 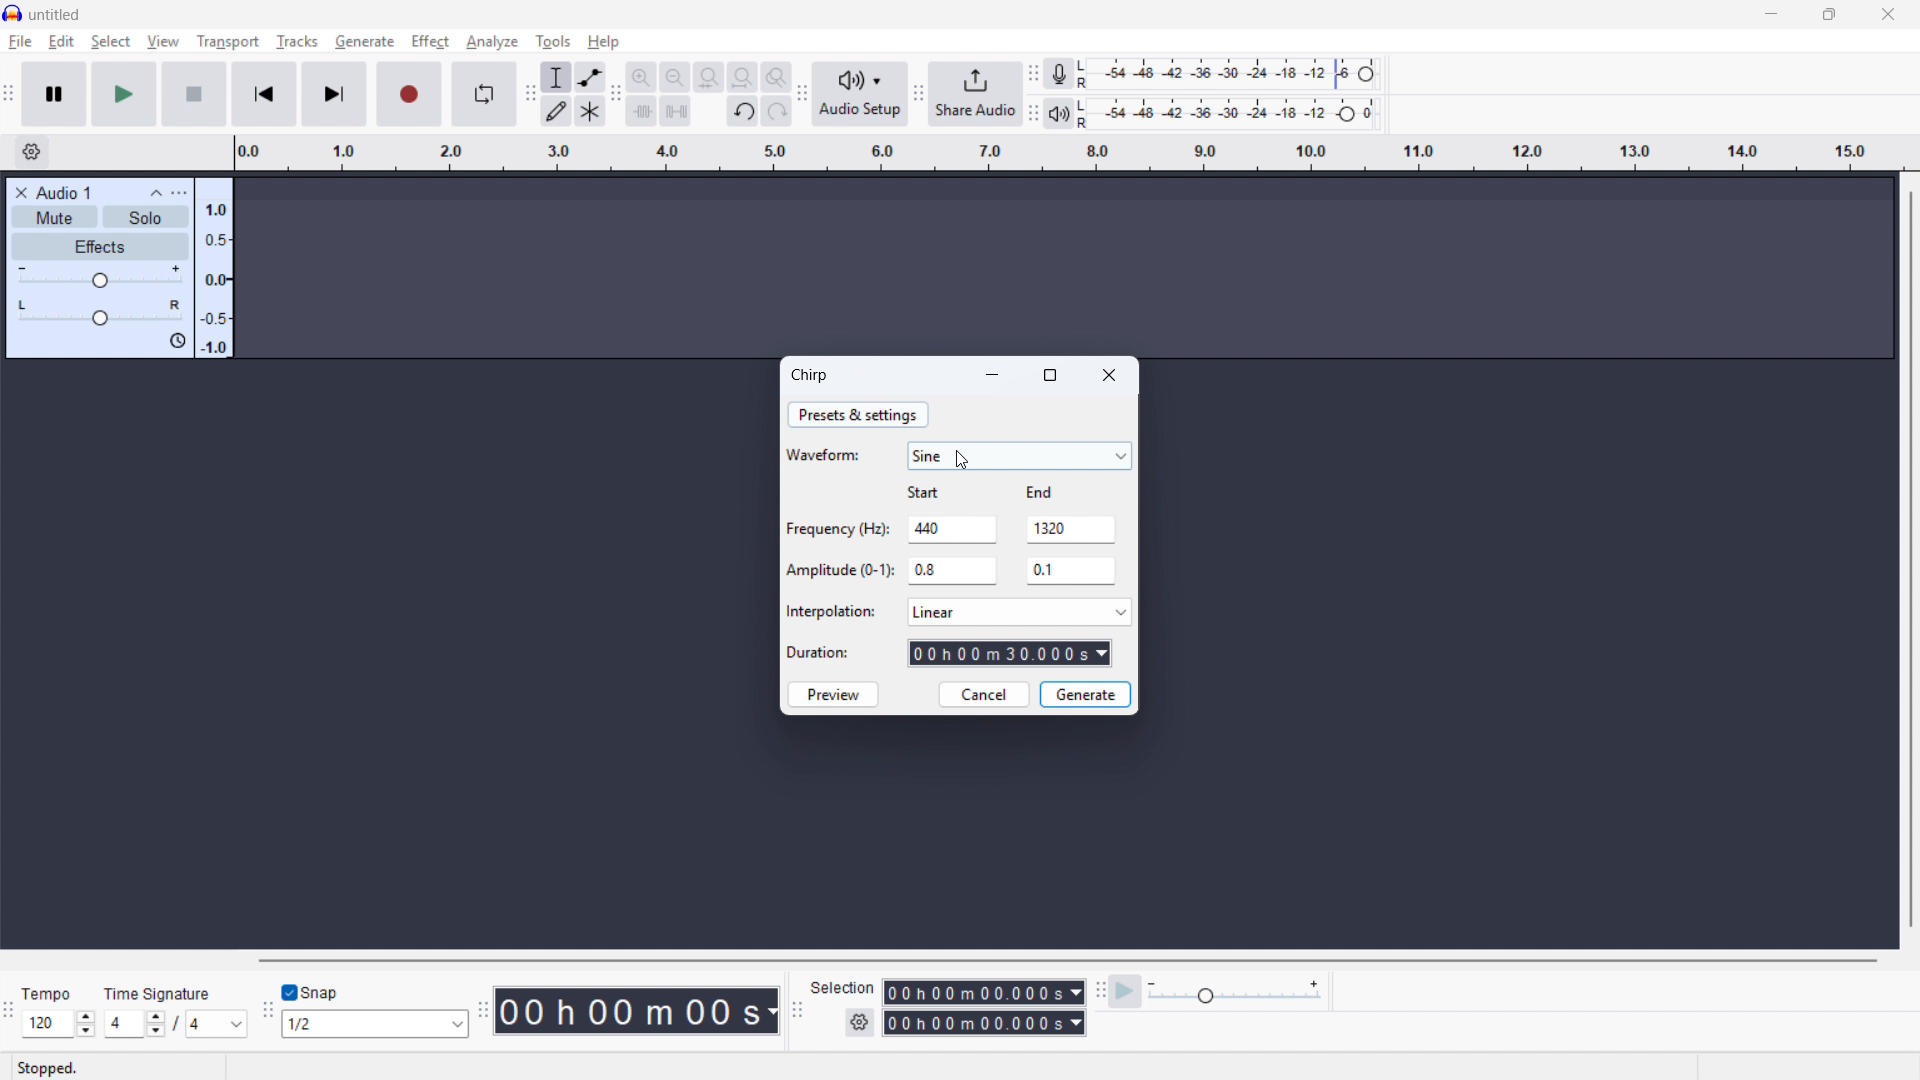 I want to click on Selection end time, so click(x=984, y=1023).